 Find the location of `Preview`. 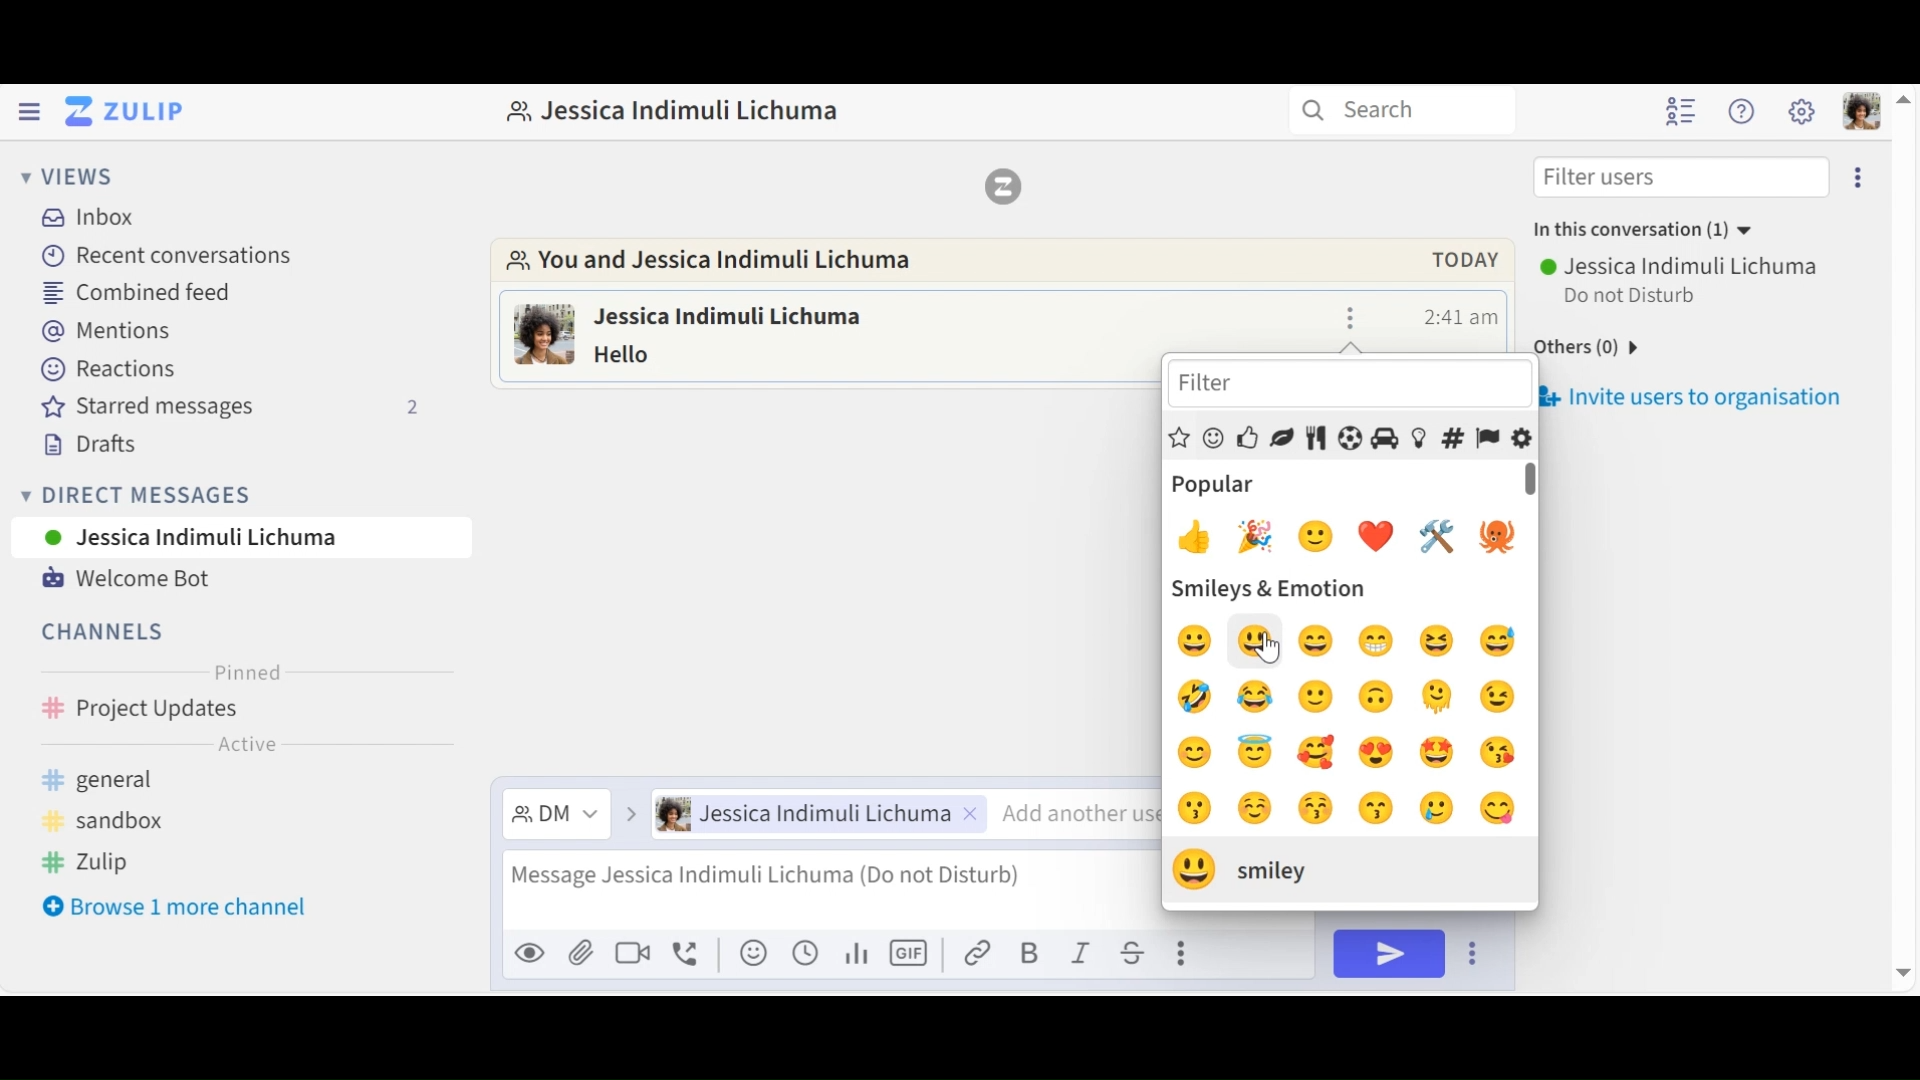

Preview is located at coordinates (531, 956).